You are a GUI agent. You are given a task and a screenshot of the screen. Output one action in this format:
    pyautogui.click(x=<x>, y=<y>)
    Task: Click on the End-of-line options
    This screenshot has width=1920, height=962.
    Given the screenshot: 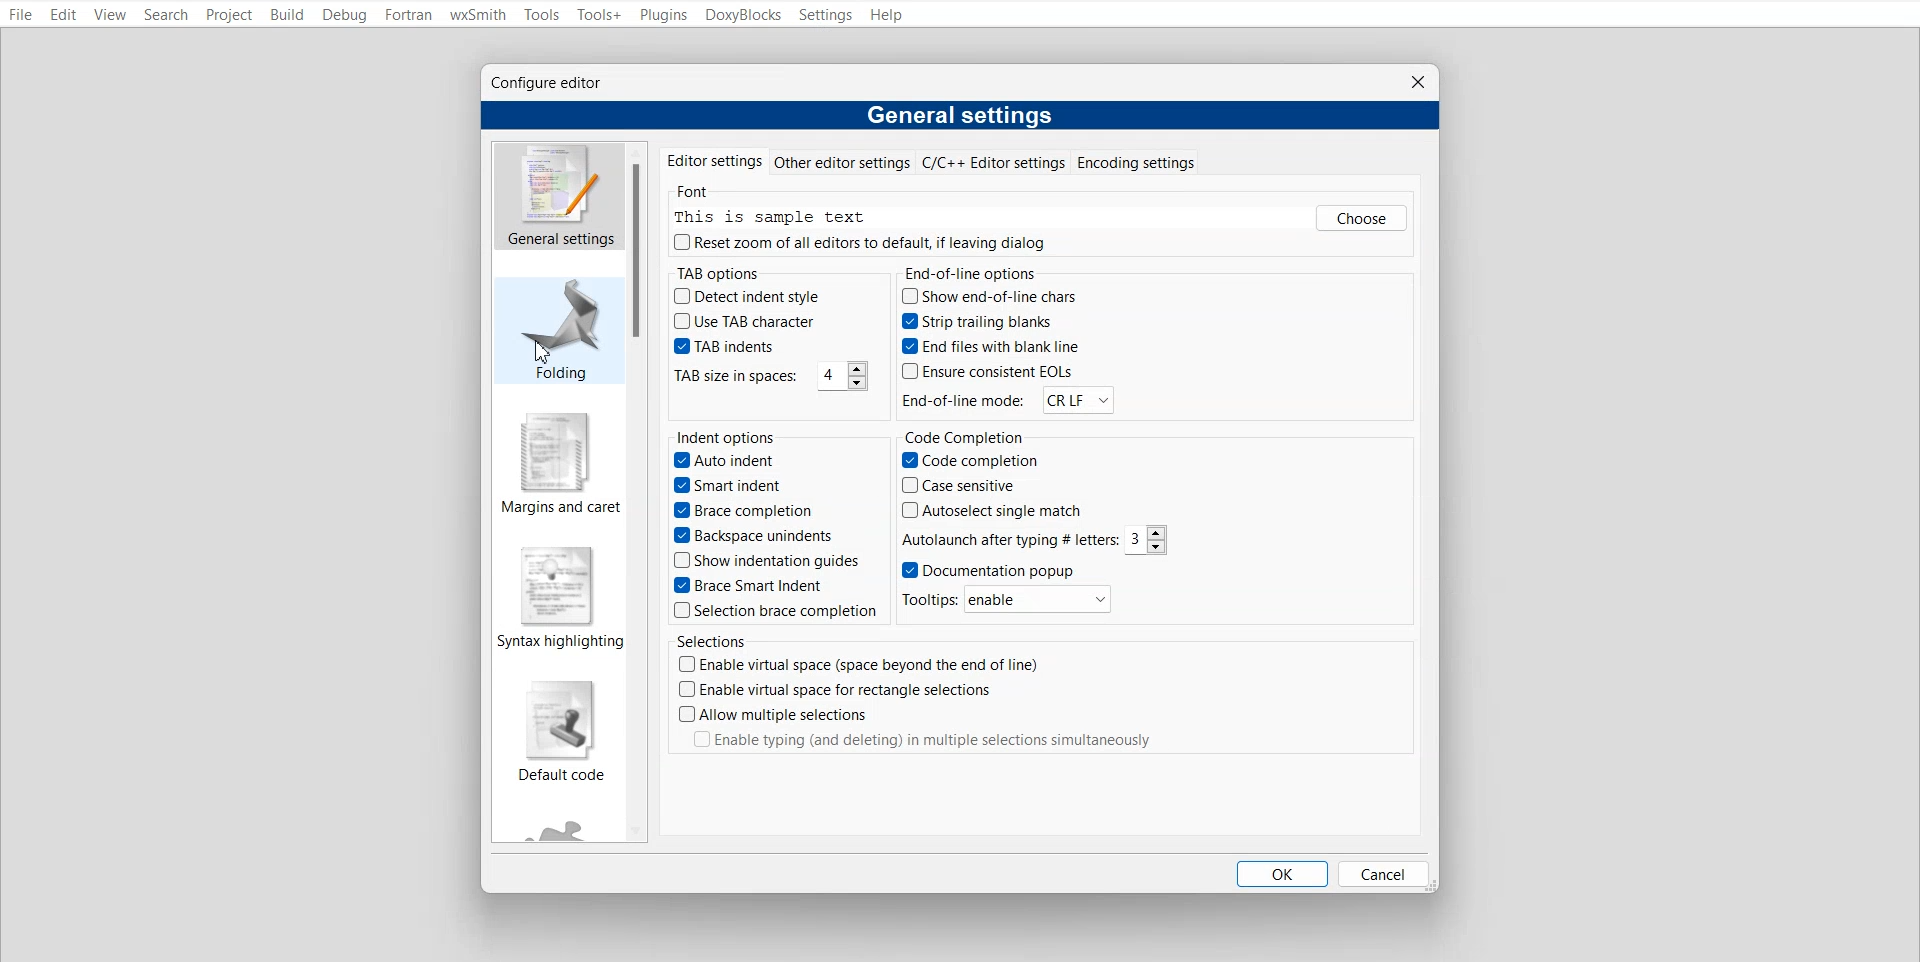 What is the action you would take?
    pyautogui.click(x=975, y=271)
    